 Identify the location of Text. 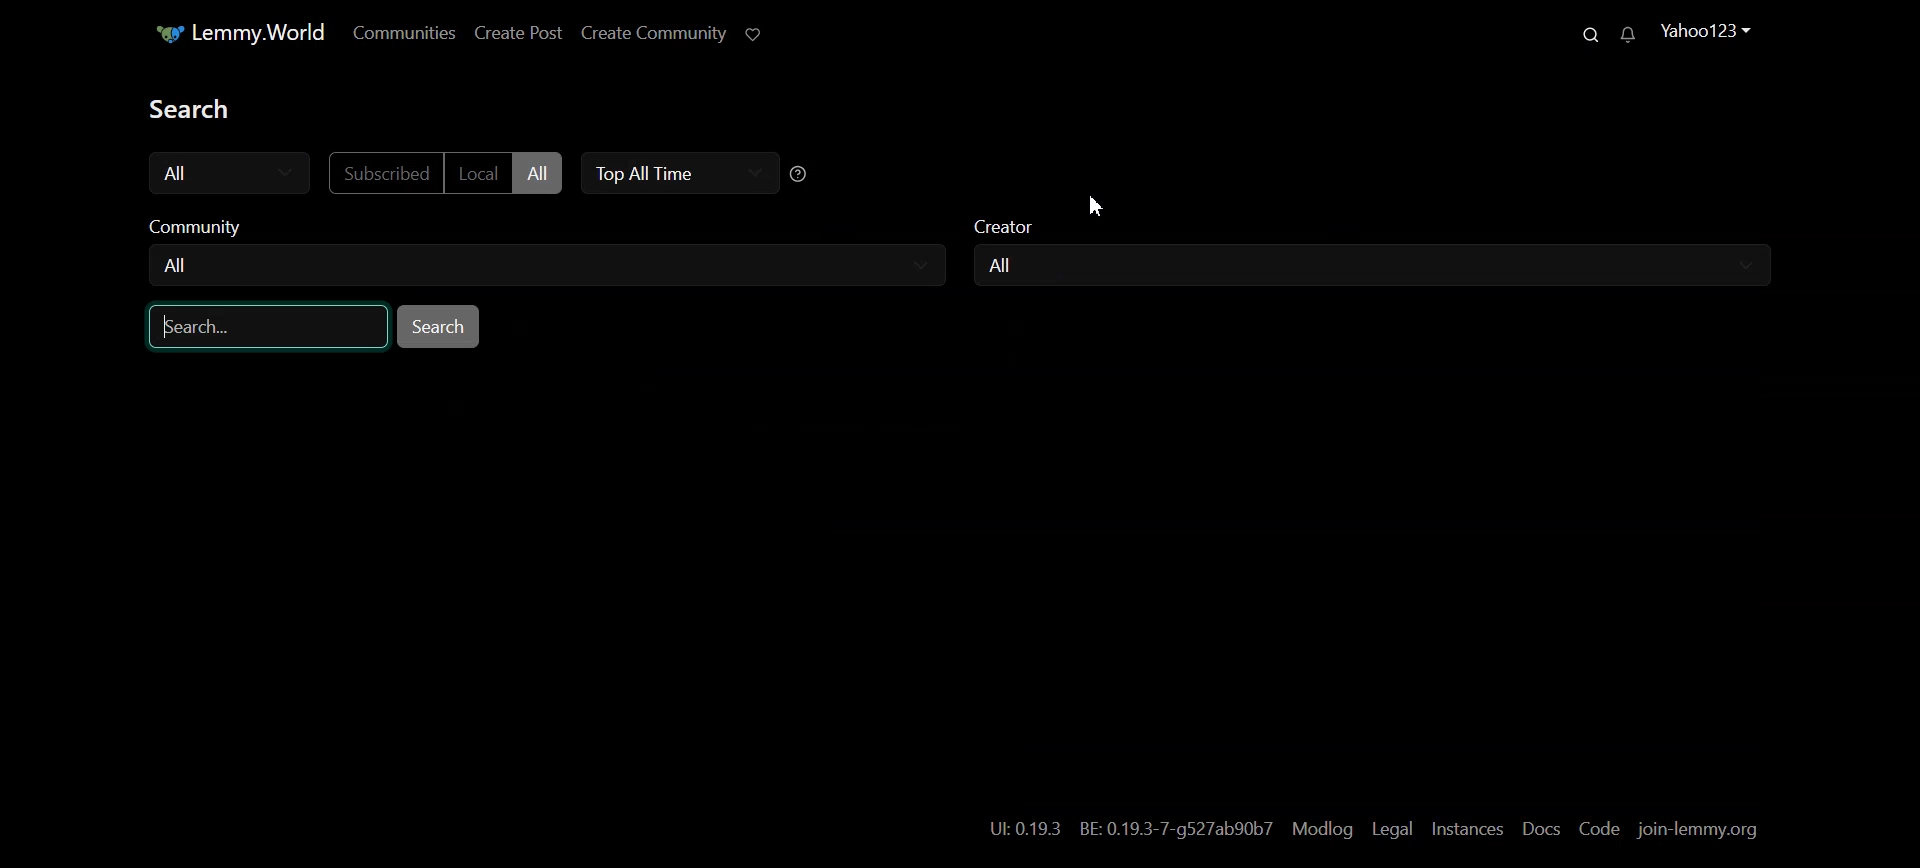
(204, 109).